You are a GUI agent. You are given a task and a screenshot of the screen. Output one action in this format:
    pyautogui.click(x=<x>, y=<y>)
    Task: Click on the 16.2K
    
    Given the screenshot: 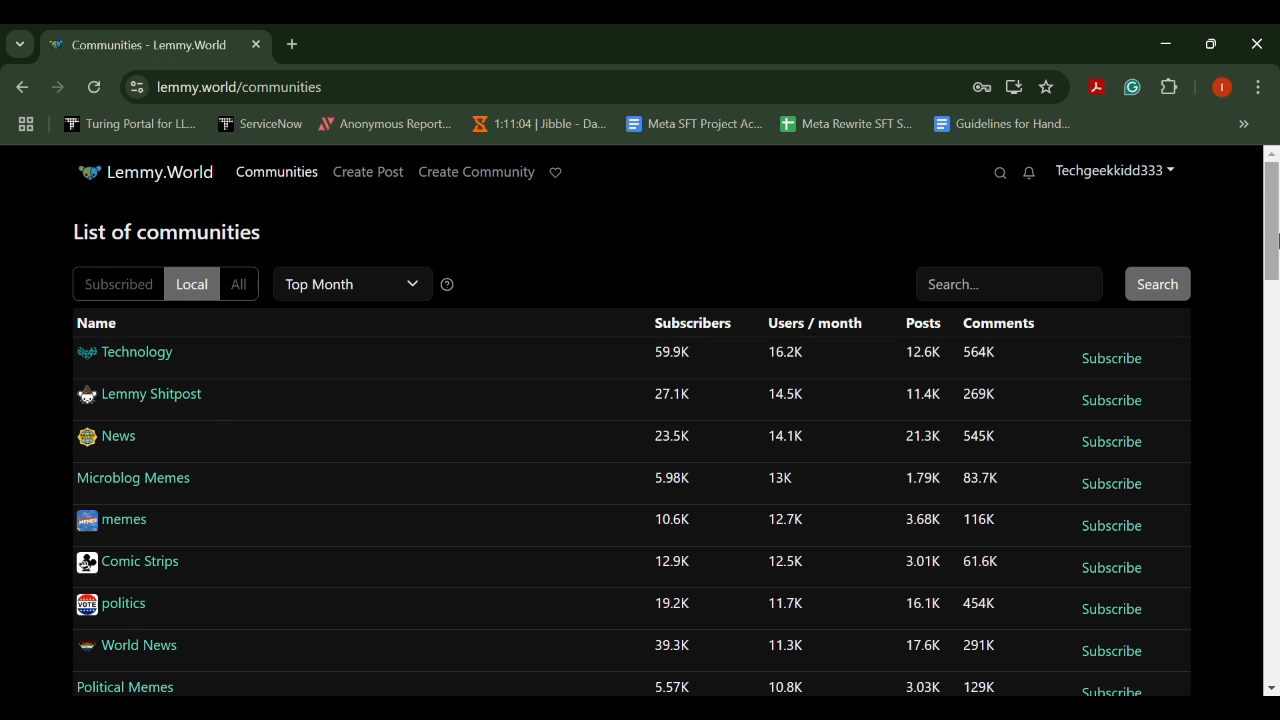 What is the action you would take?
    pyautogui.click(x=787, y=352)
    